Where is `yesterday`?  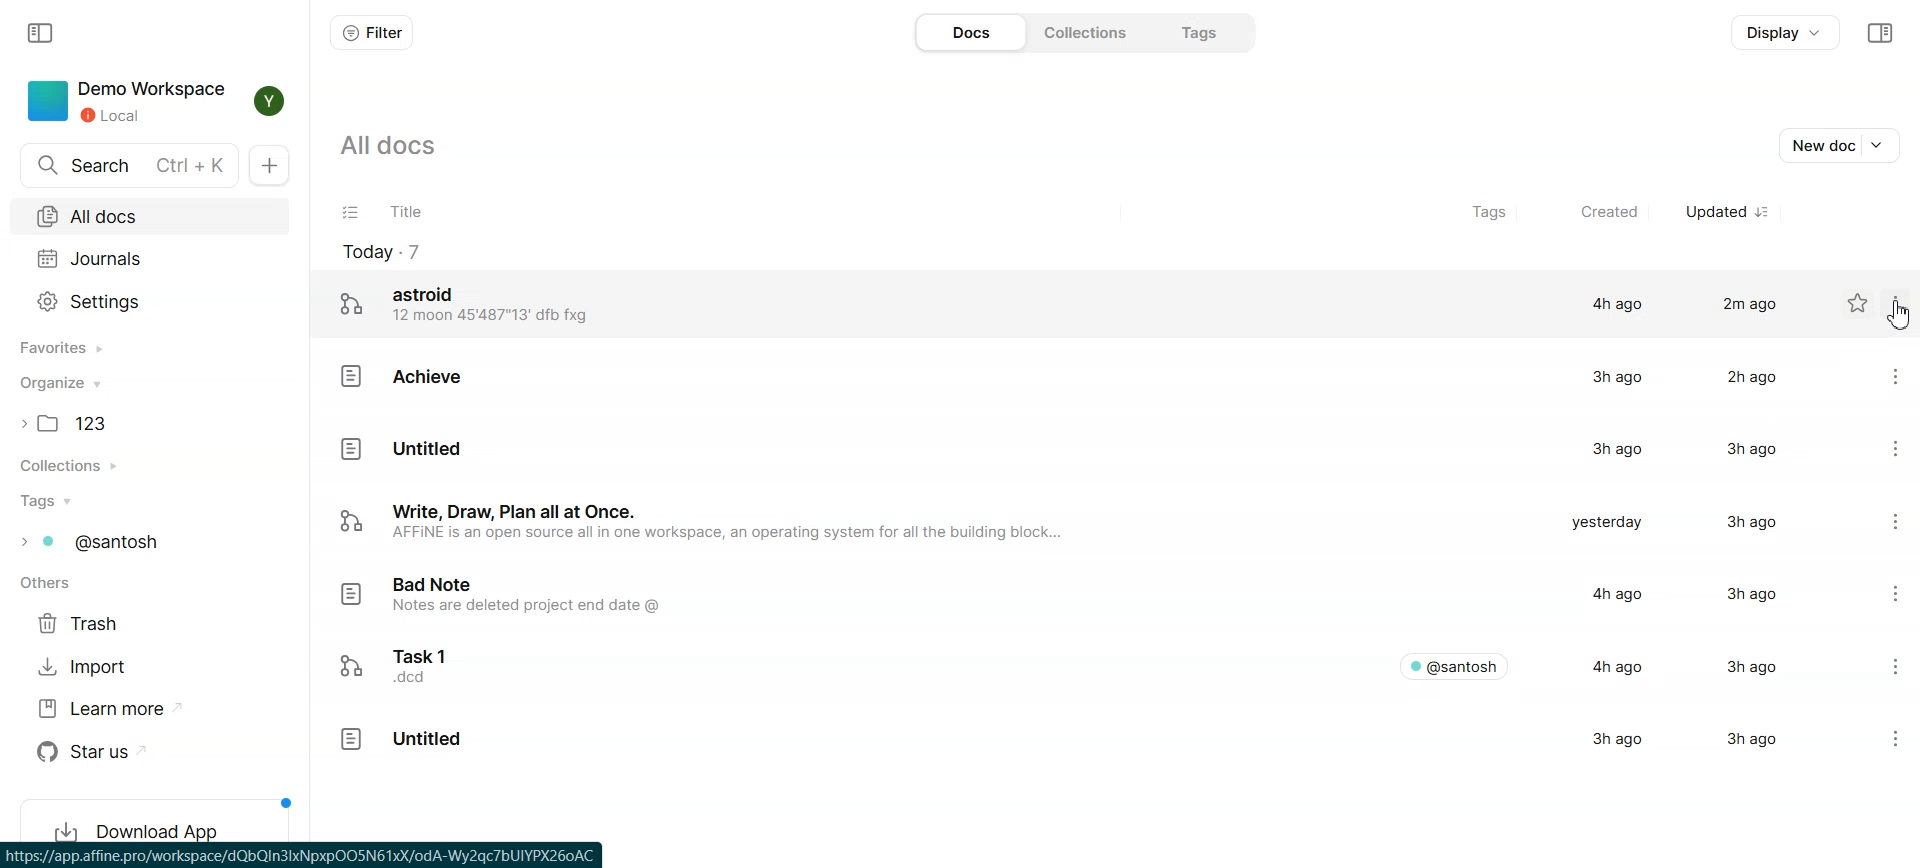
yesterday is located at coordinates (1604, 523).